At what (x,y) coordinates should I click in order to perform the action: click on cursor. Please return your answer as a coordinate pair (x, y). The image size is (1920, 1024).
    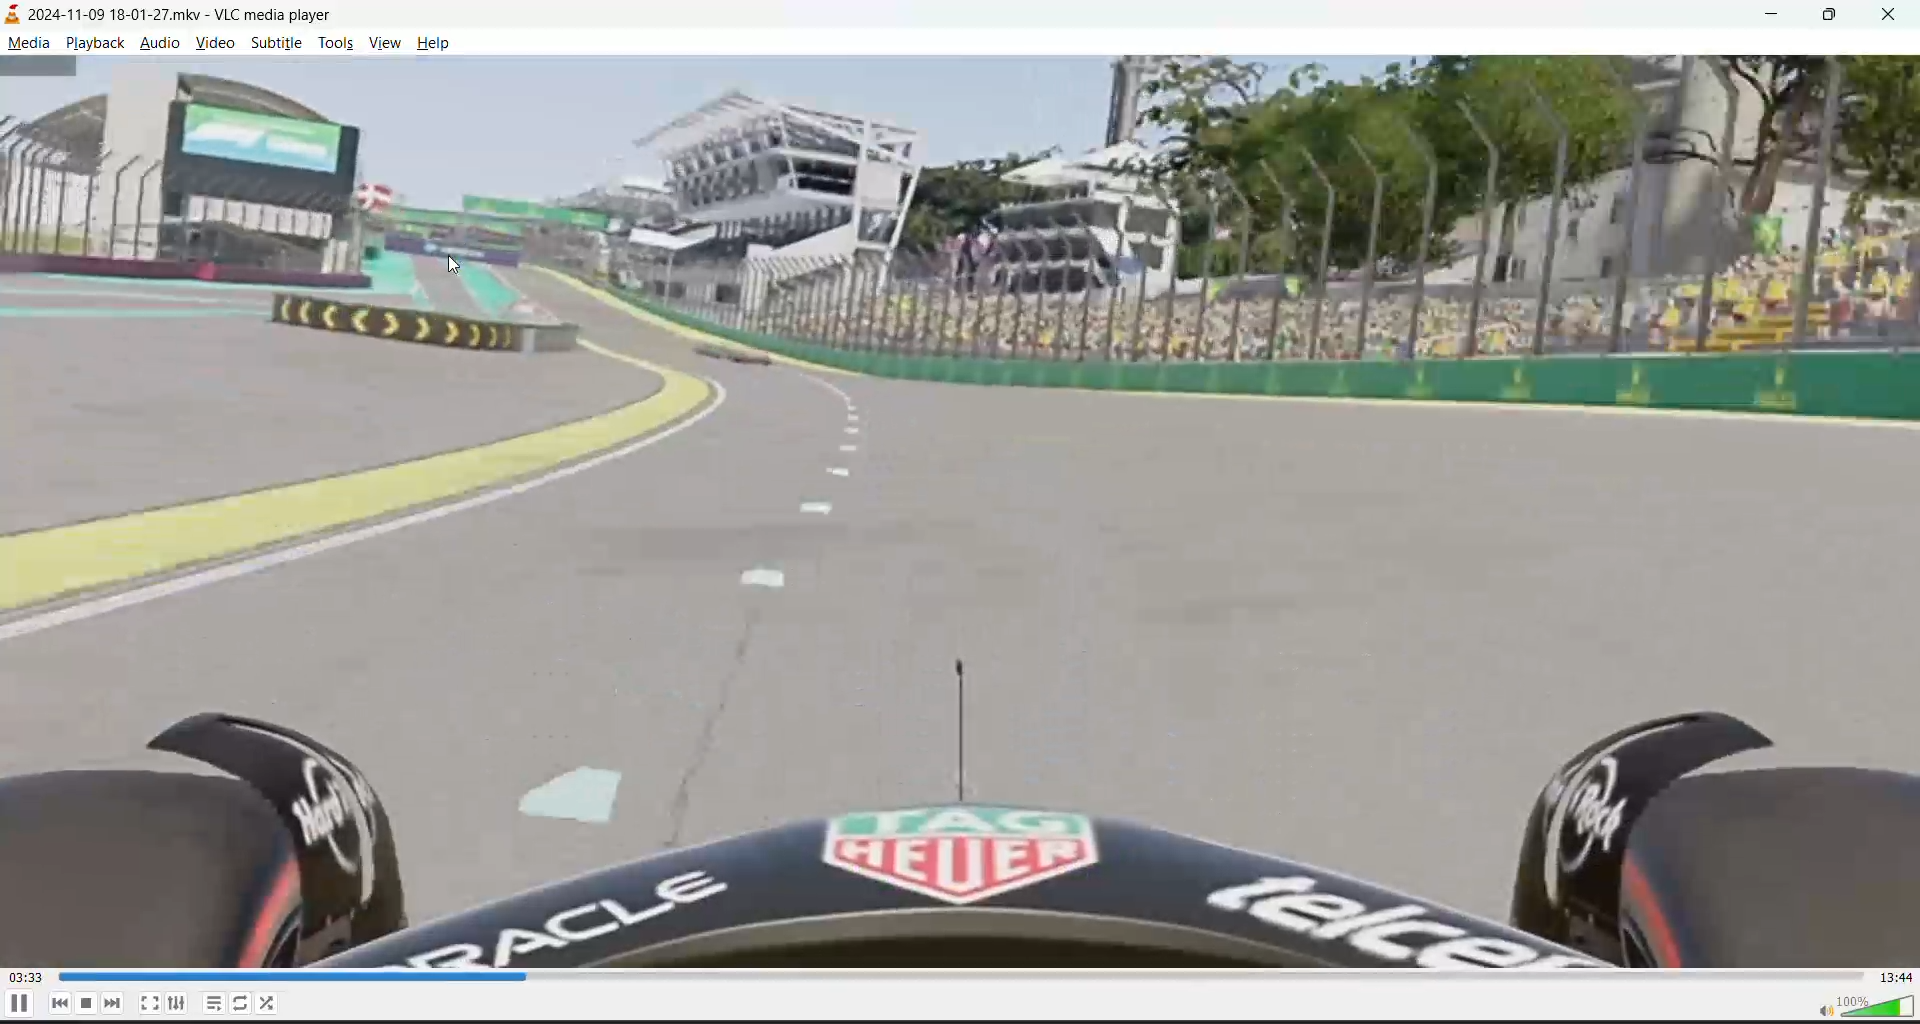
    Looking at the image, I should click on (456, 267).